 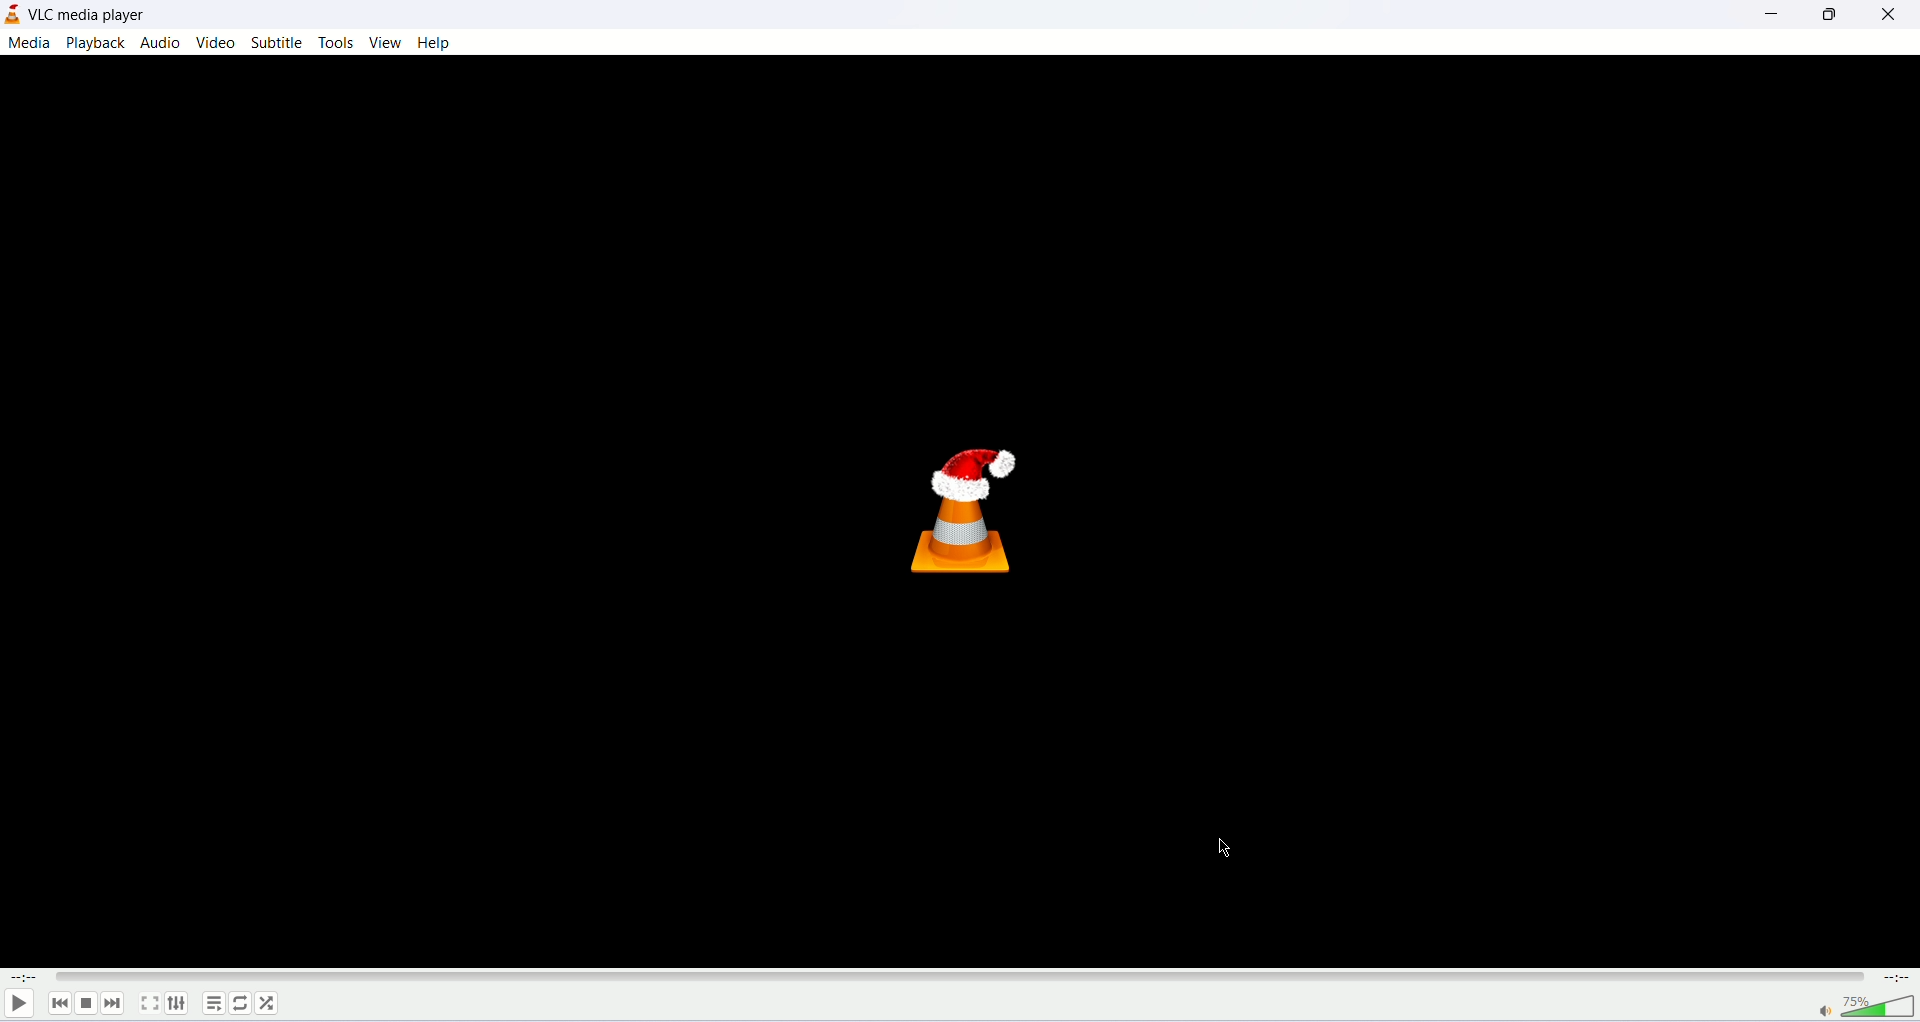 I want to click on stop, so click(x=85, y=1004).